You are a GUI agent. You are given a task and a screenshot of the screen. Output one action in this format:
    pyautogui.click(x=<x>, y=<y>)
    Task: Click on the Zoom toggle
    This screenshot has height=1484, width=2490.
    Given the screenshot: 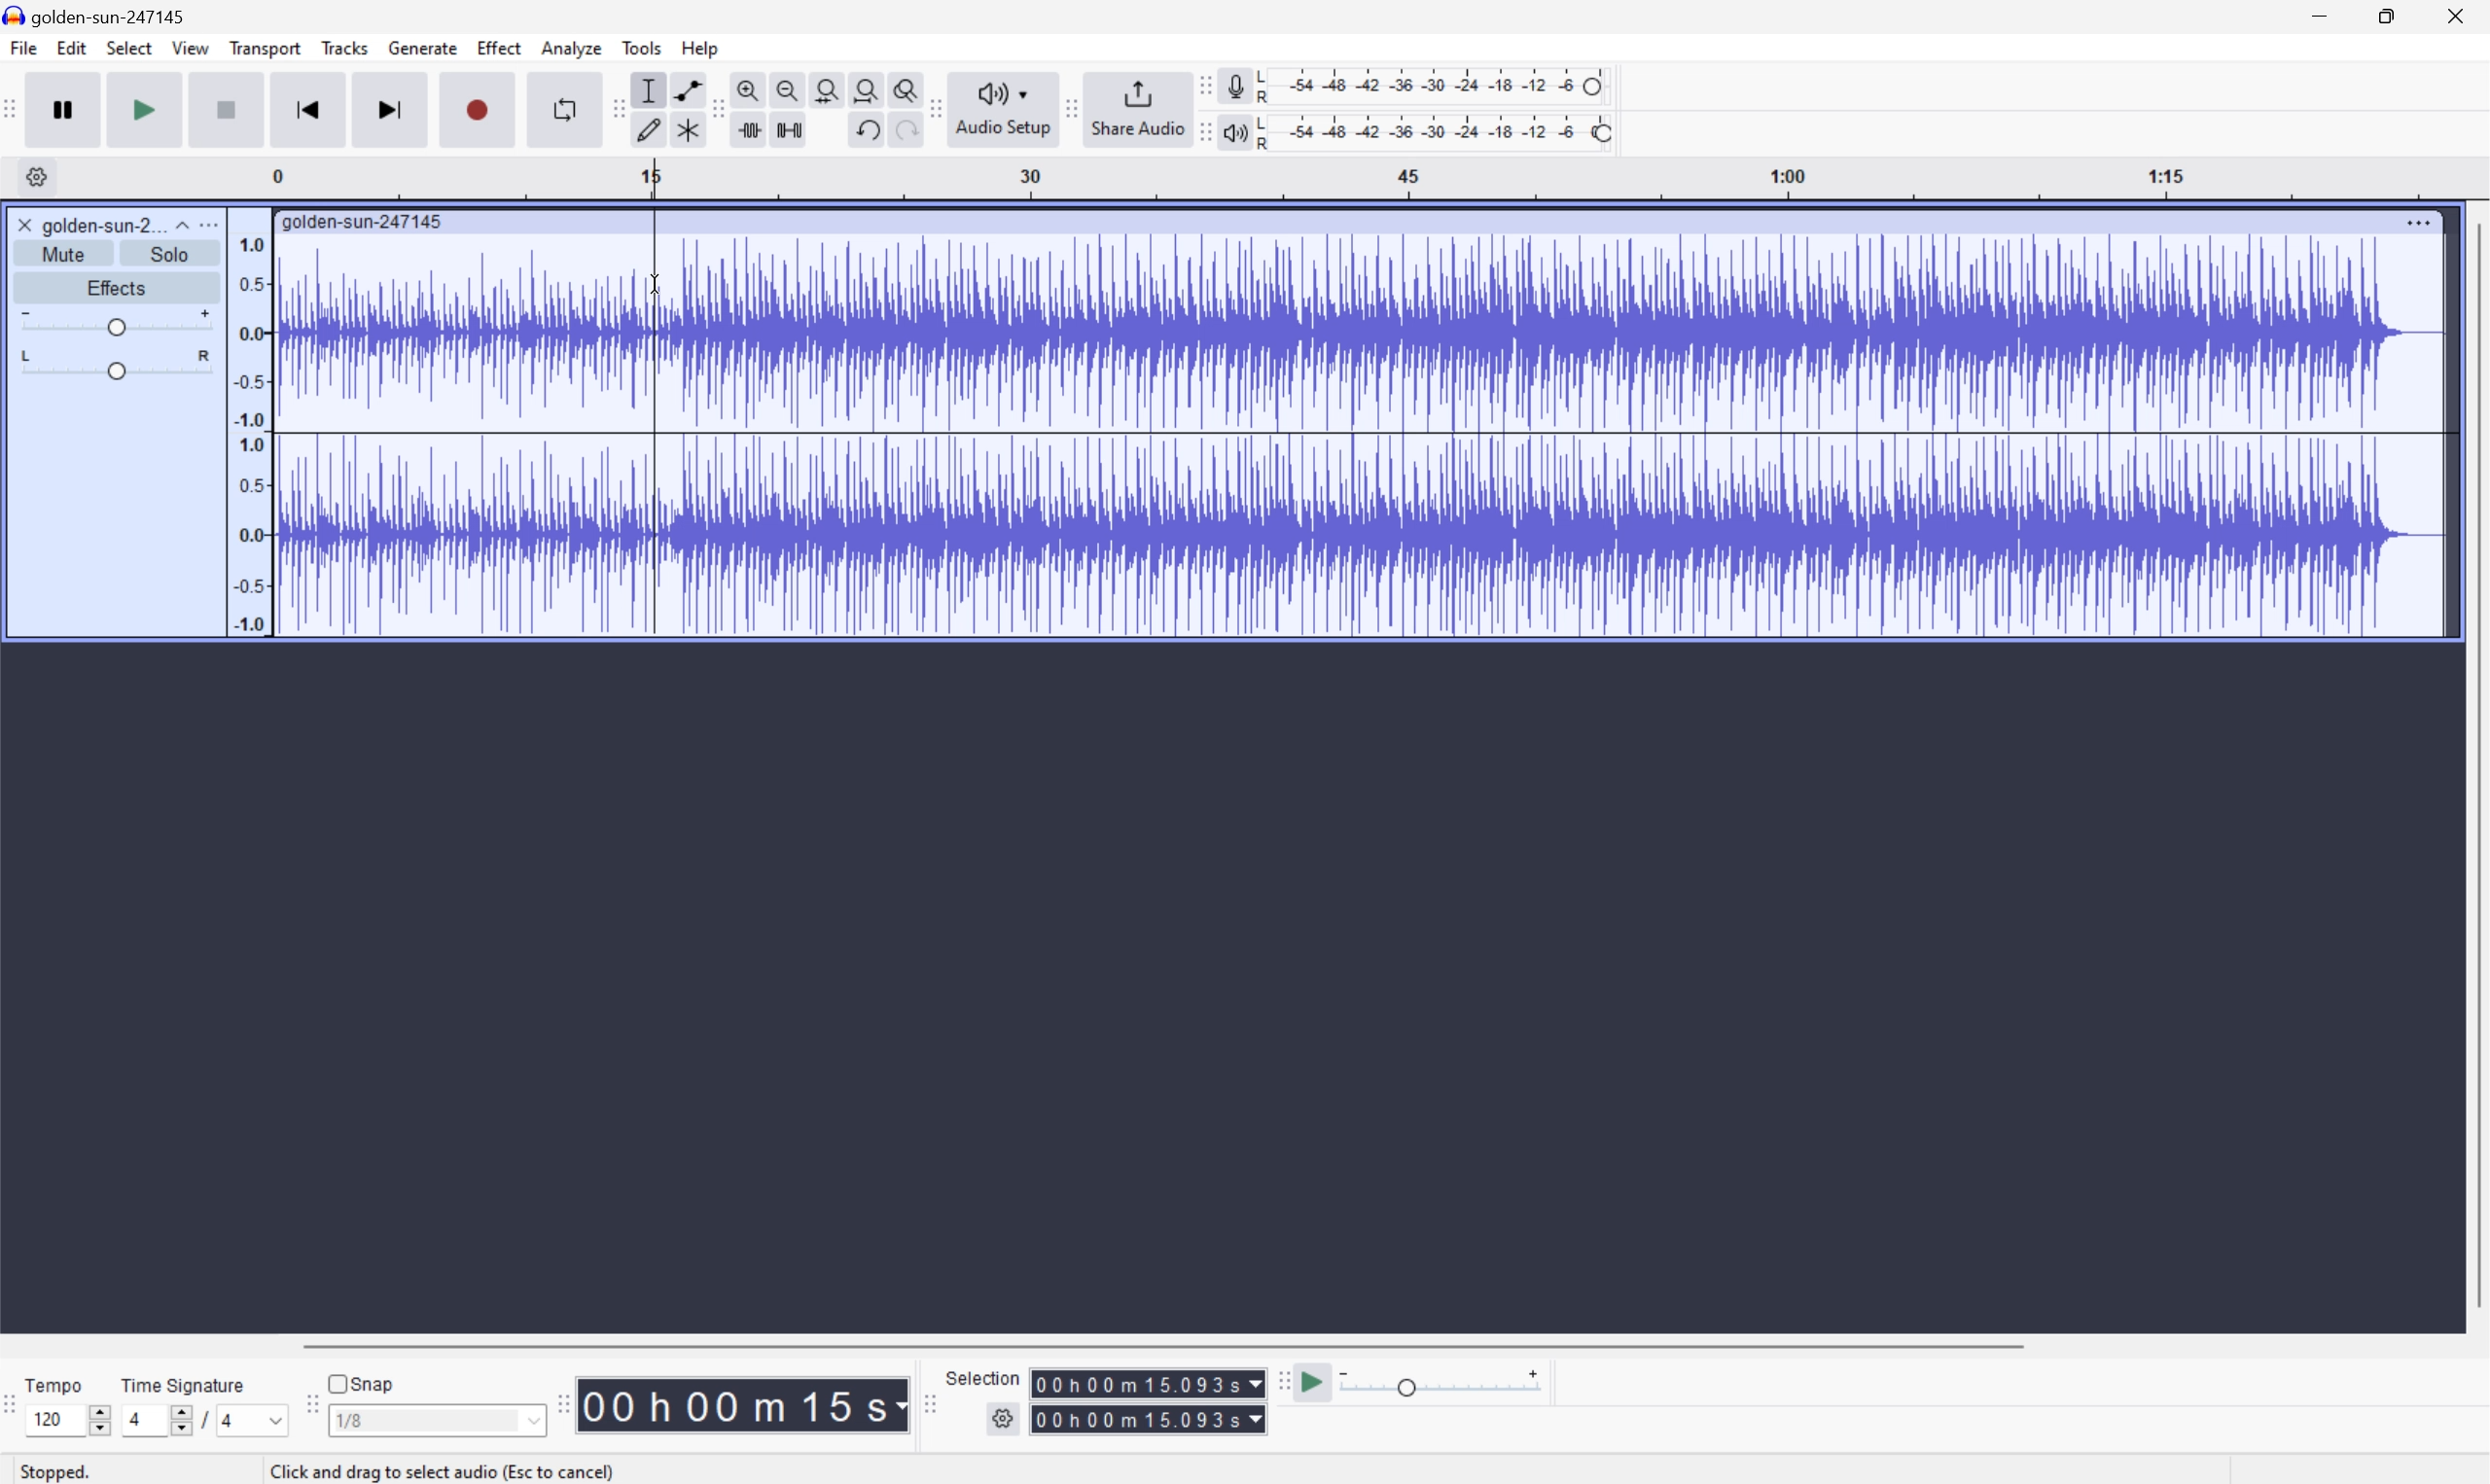 What is the action you would take?
    pyautogui.click(x=907, y=87)
    